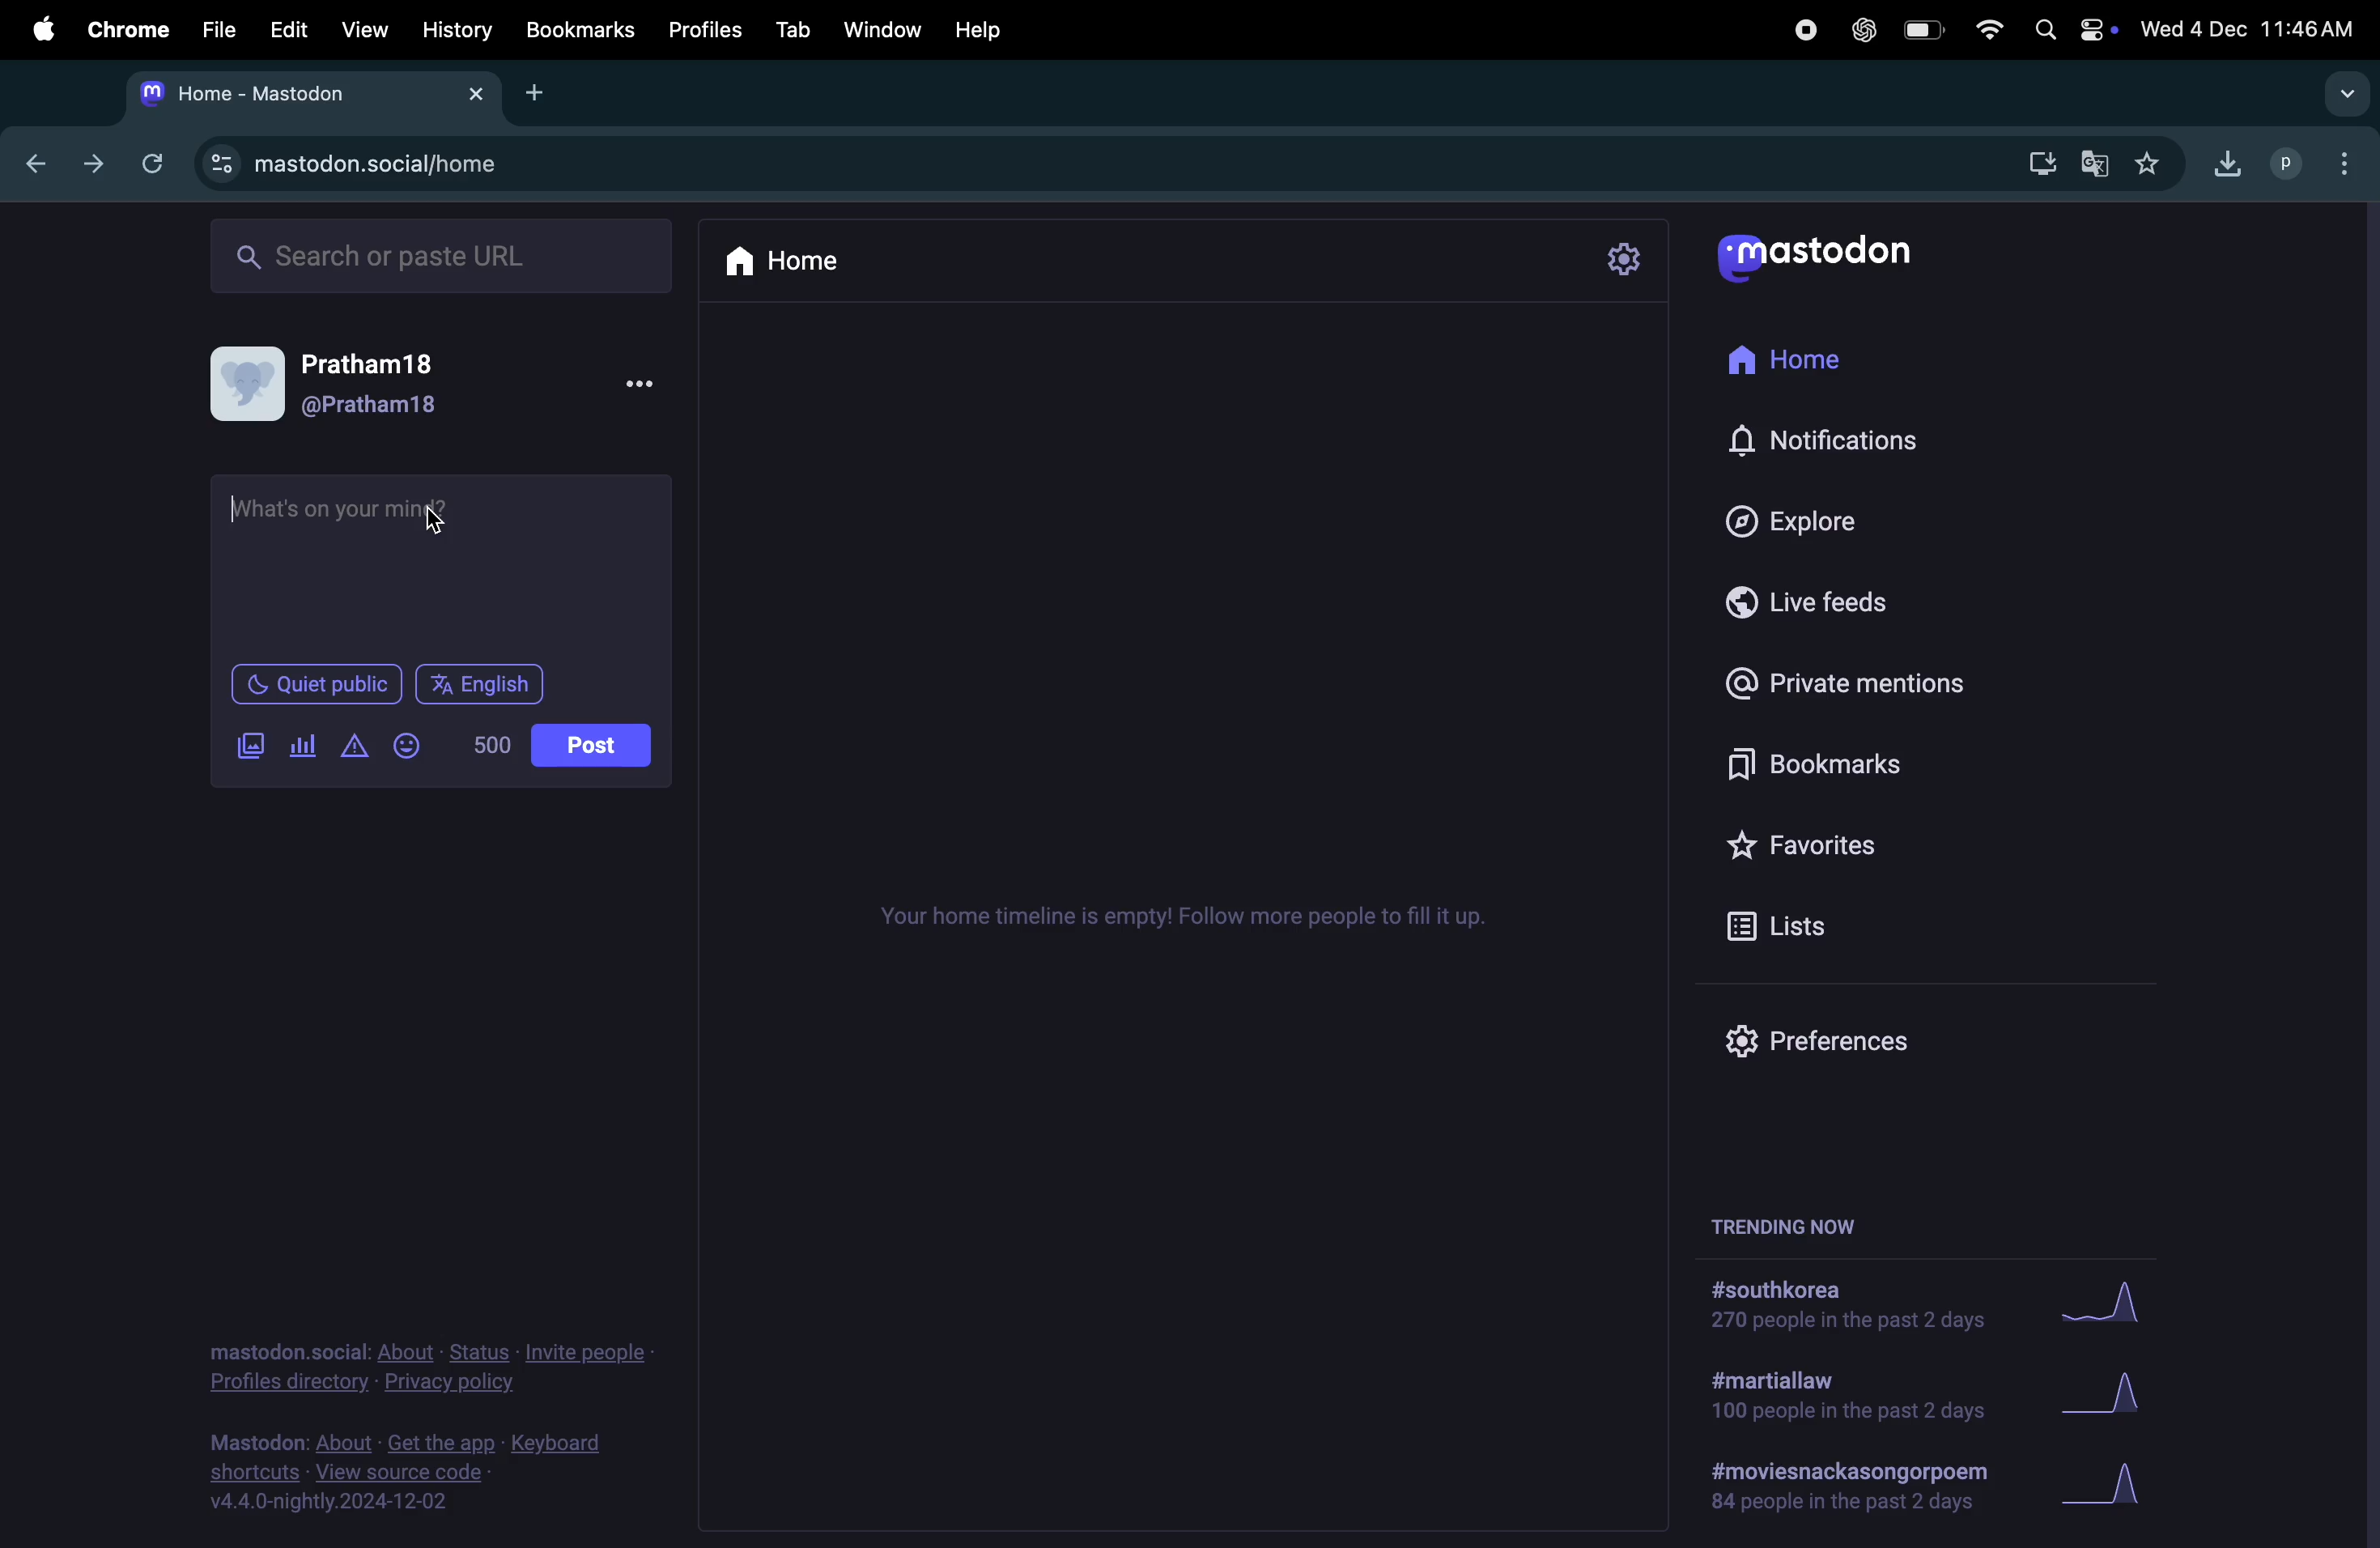  I want to click on notifications, so click(1823, 443).